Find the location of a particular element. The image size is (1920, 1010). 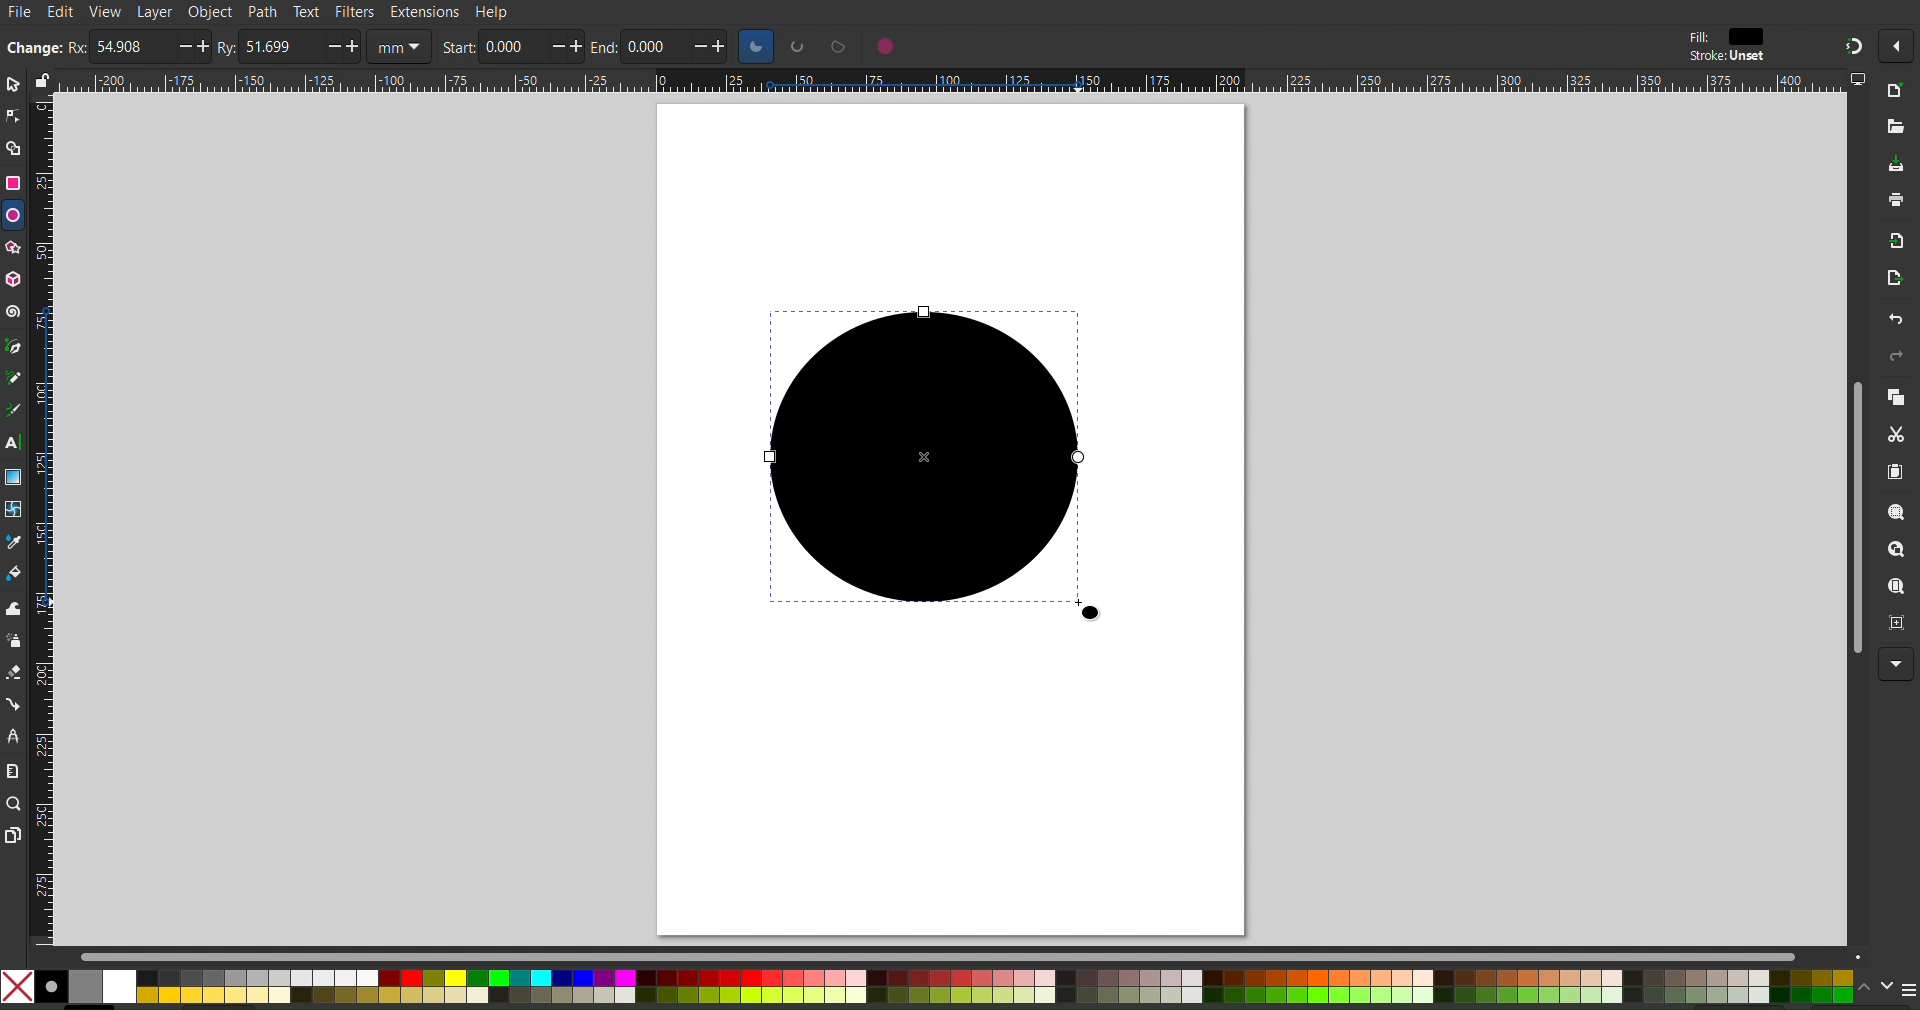

Zoom Page is located at coordinates (1895, 587).